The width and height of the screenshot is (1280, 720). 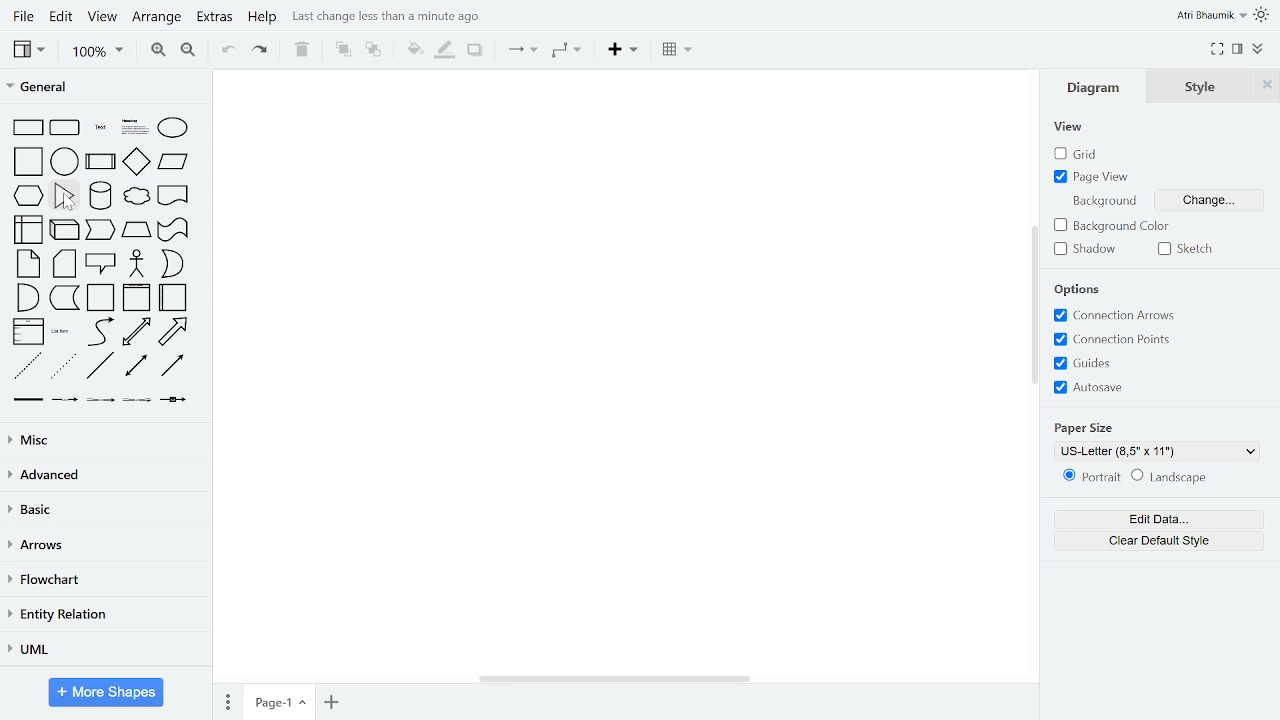 I want to click on Background color, so click(x=1118, y=226).